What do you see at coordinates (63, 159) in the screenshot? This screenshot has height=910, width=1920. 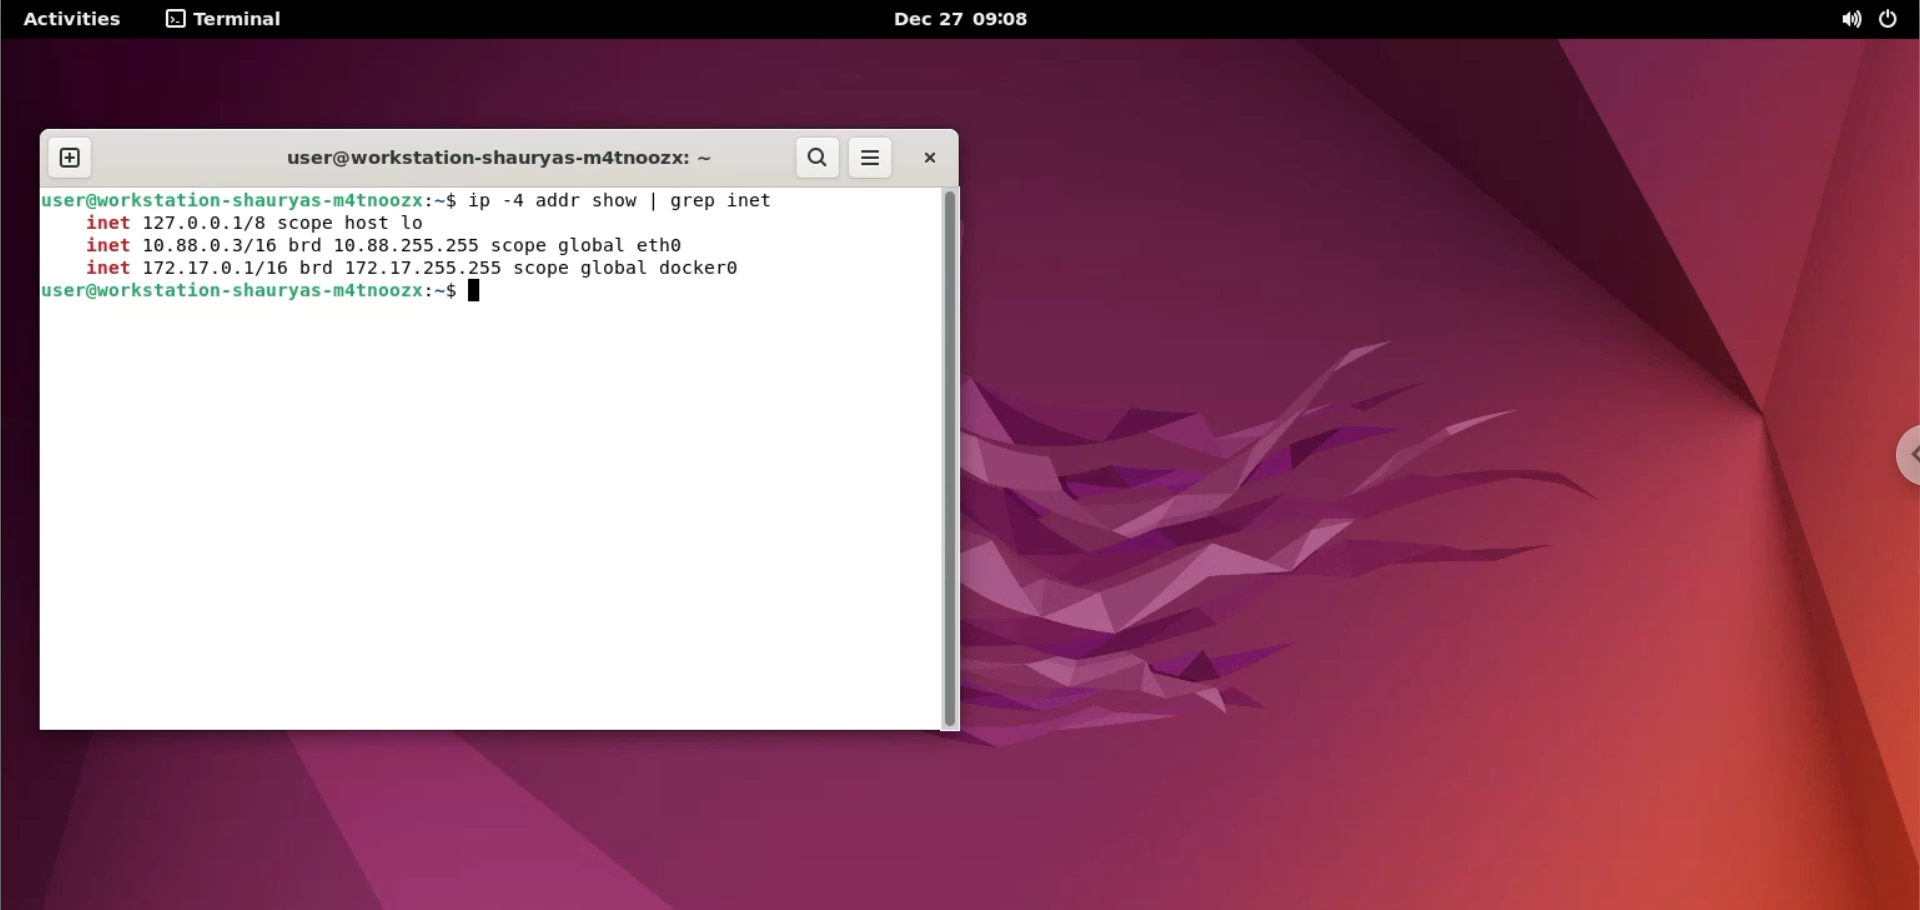 I see `new tab` at bounding box center [63, 159].